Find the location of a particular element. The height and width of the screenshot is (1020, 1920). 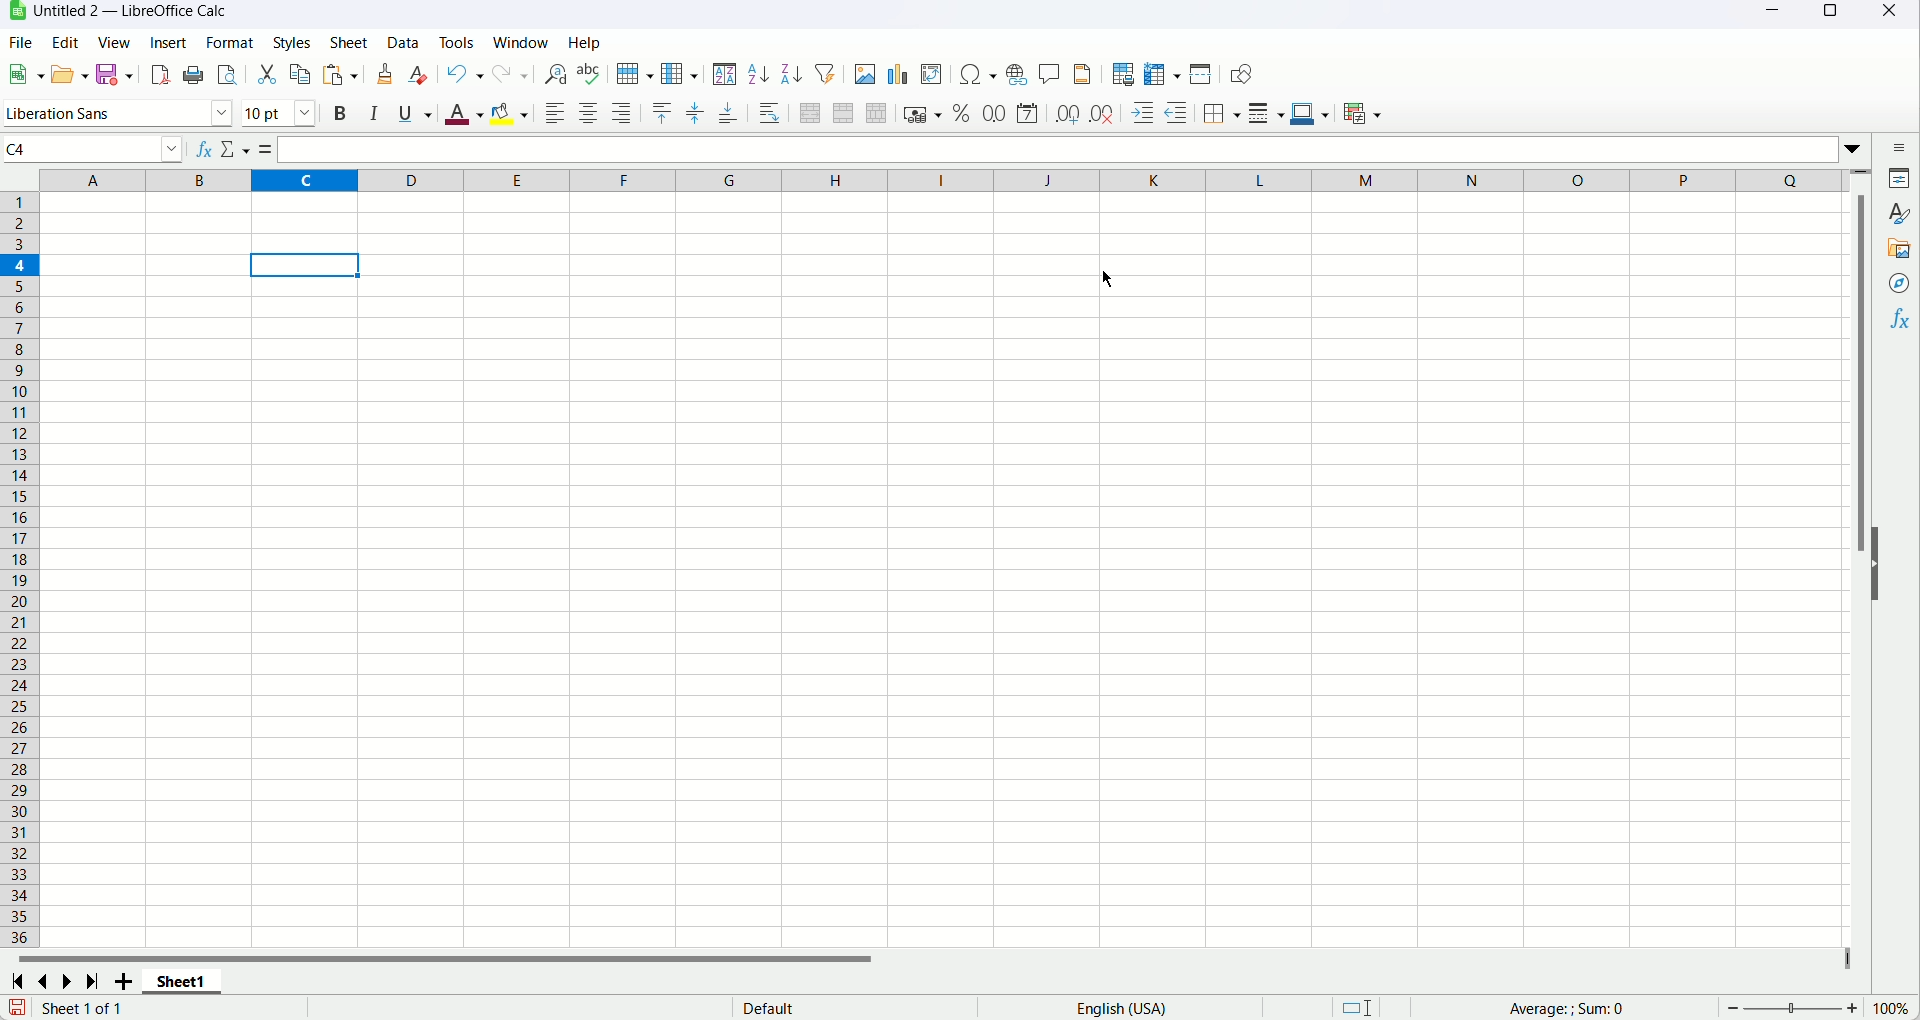

Column is located at coordinates (679, 74).